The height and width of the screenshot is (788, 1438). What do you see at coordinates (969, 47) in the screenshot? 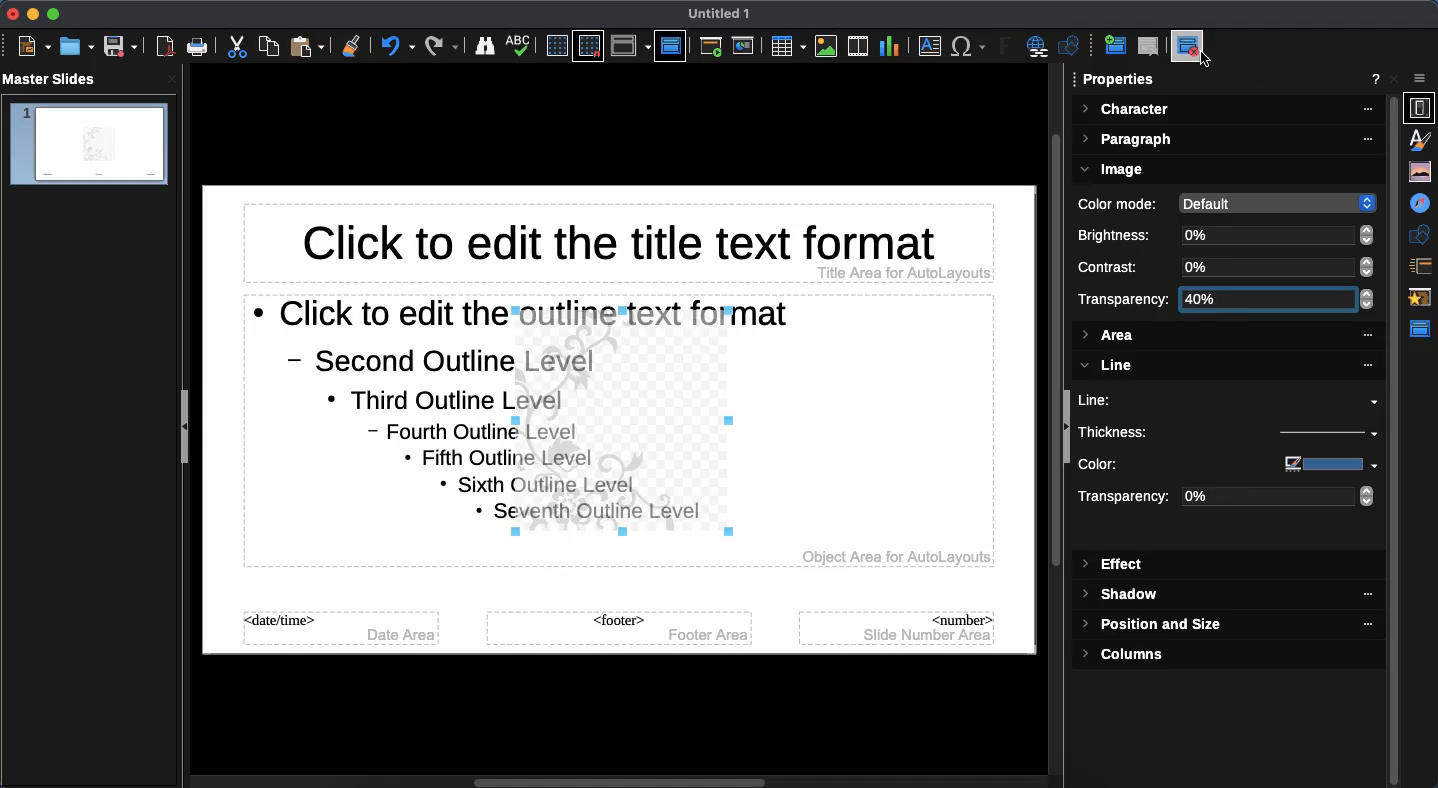
I see `Special characters` at bounding box center [969, 47].